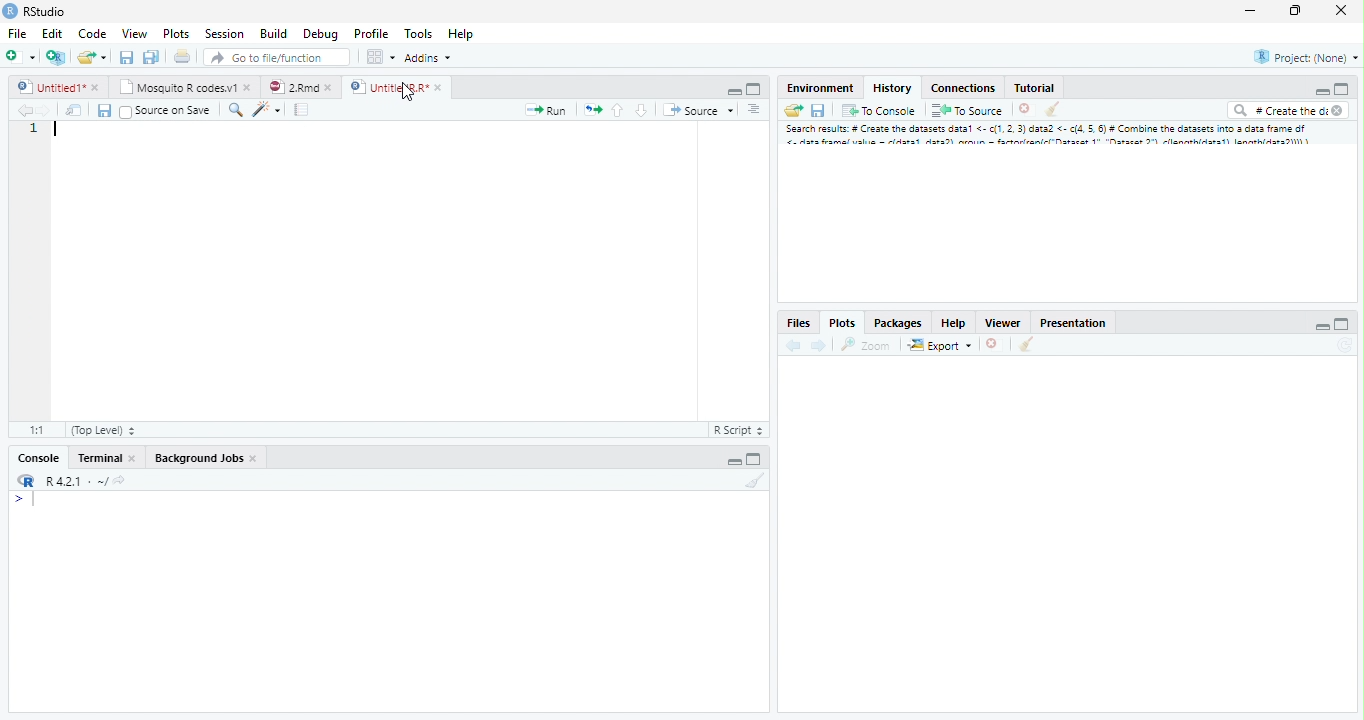 The image size is (1364, 720). I want to click on Tutorial, so click(1035, 88).